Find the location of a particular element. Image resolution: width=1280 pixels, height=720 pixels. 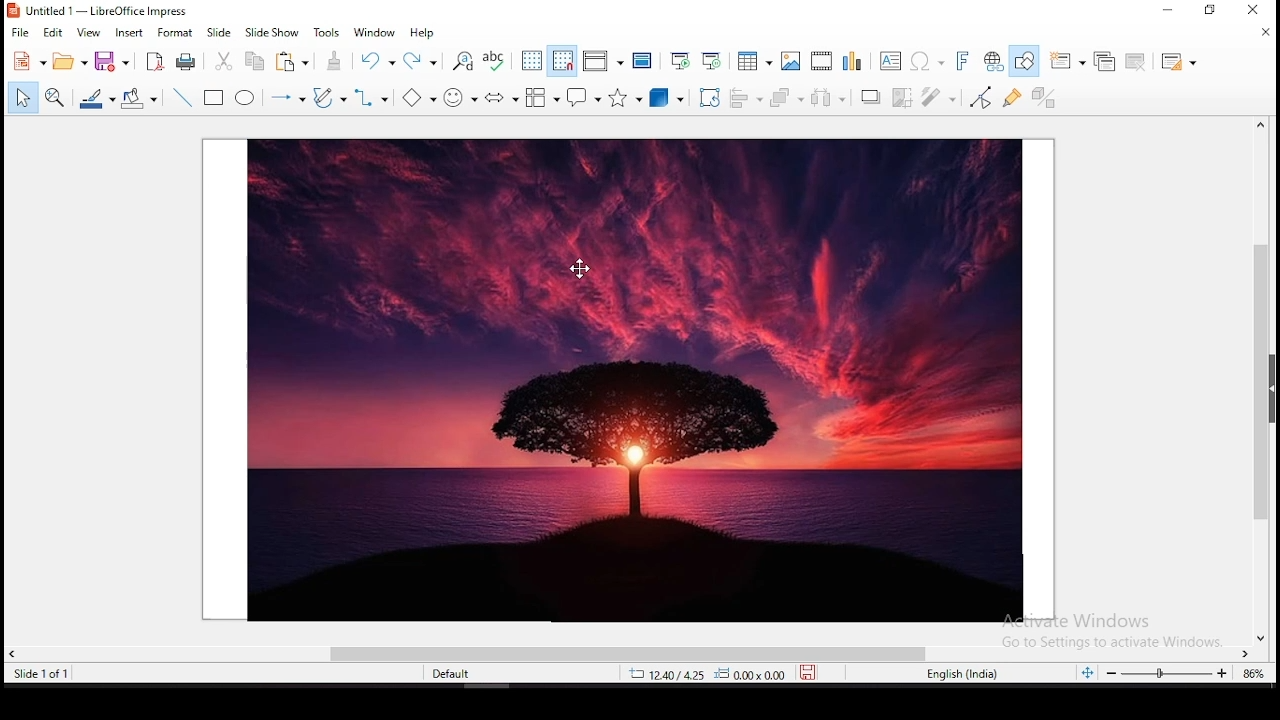

file is located at coordinates (18, 33).